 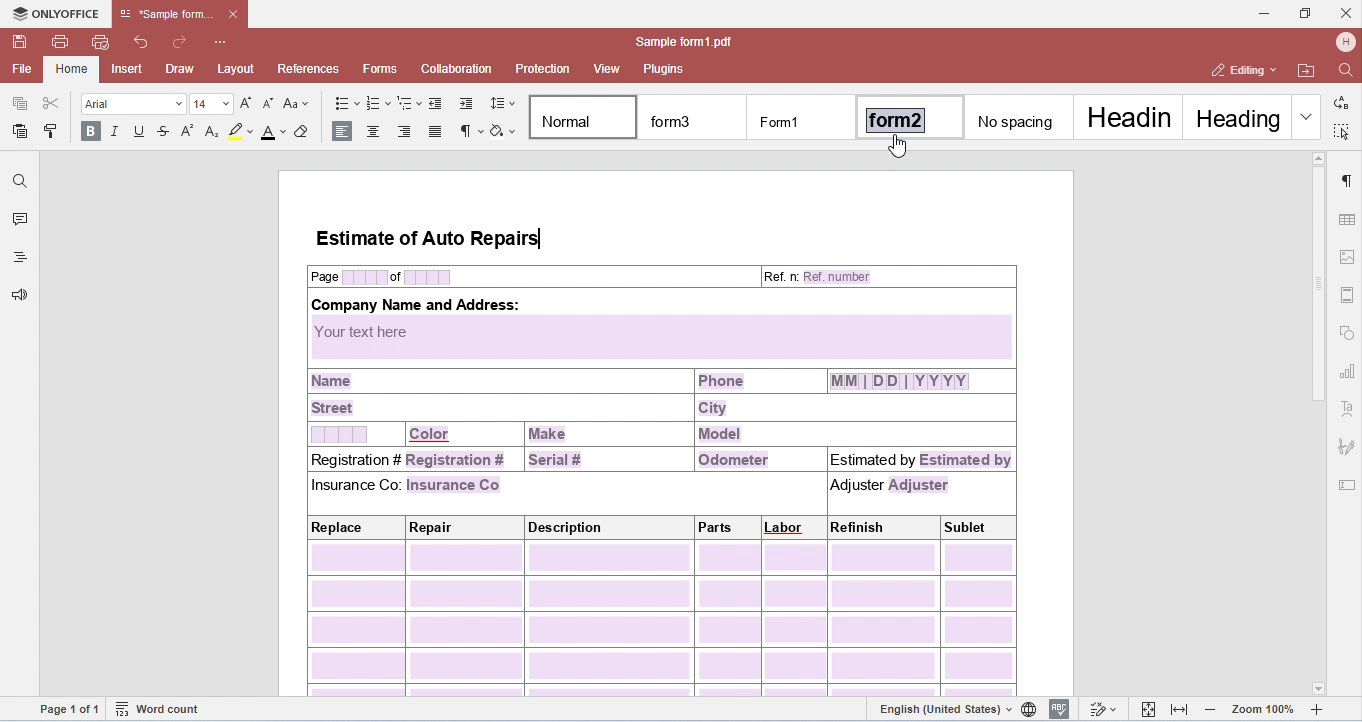 What do you see at coordinates (1347, 180) in the screenshot?
I see `paragraph settings` at bounding box center [1347, 180].